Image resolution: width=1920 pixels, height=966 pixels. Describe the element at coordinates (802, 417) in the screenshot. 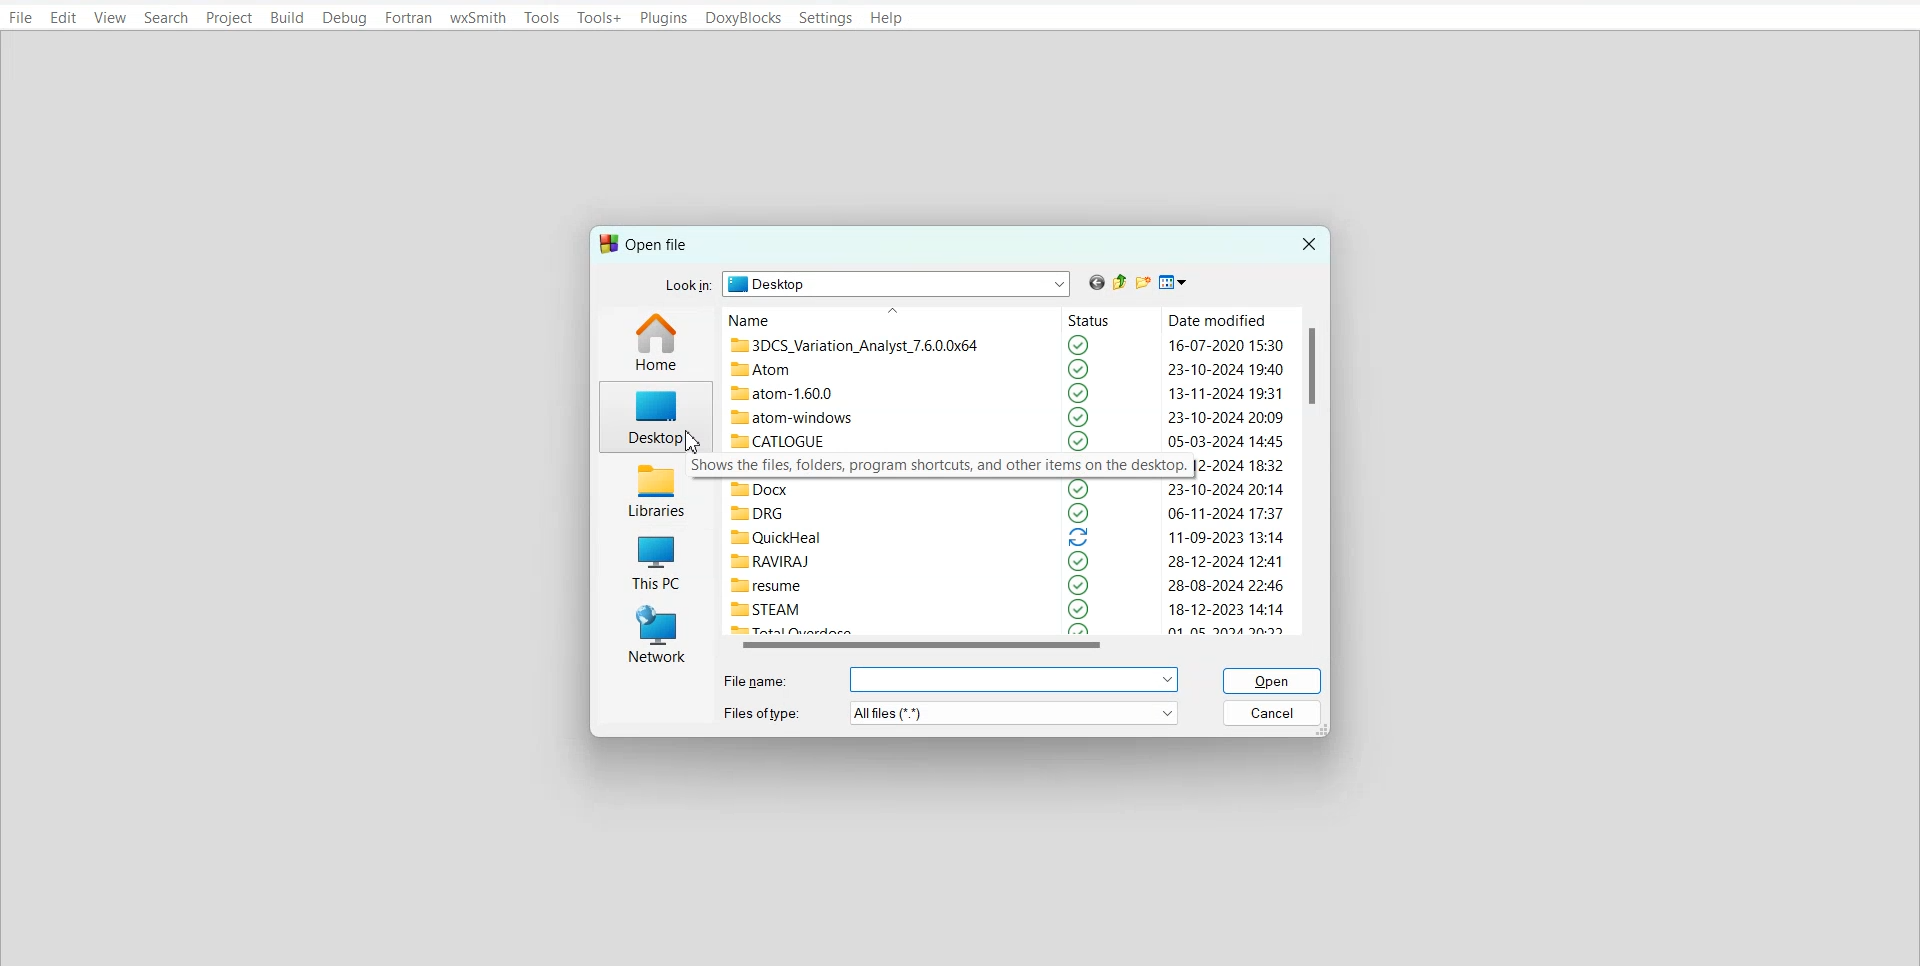

I see `atom-windows` at that location.